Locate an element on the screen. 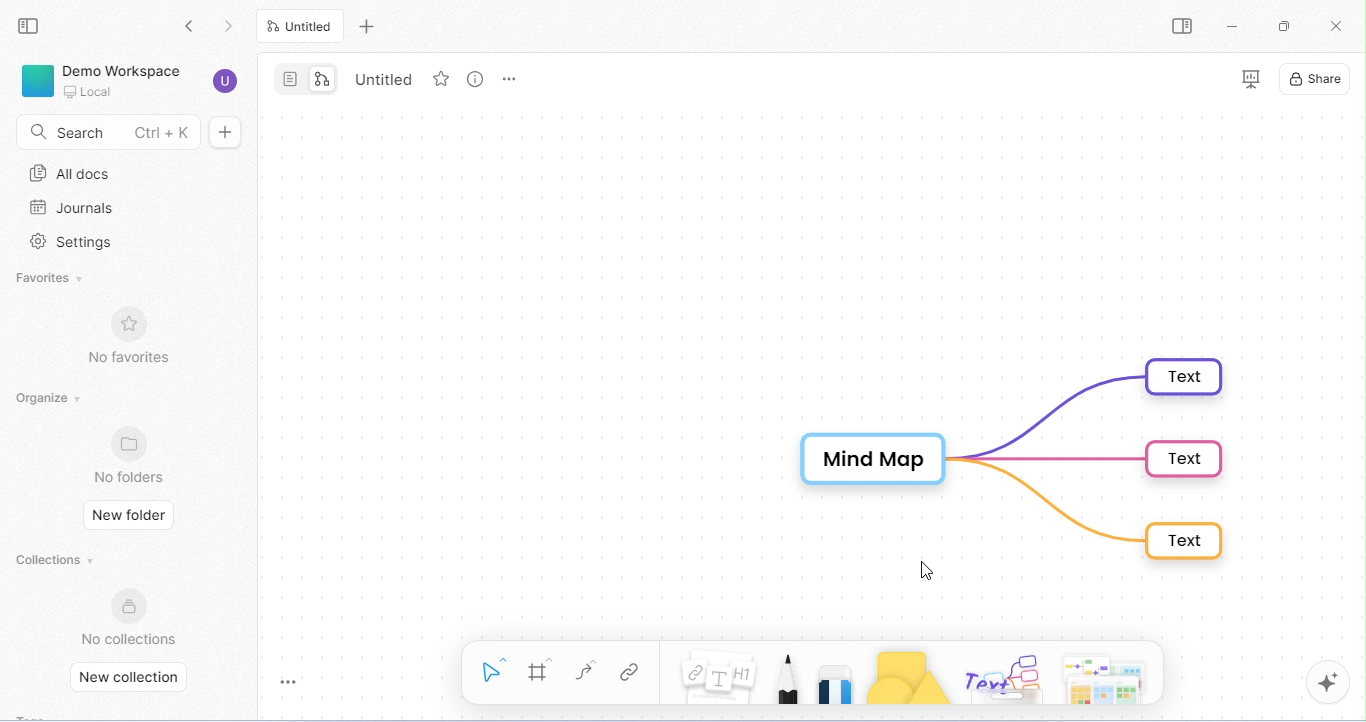  demo workspace is located at coordinates (128, 81).